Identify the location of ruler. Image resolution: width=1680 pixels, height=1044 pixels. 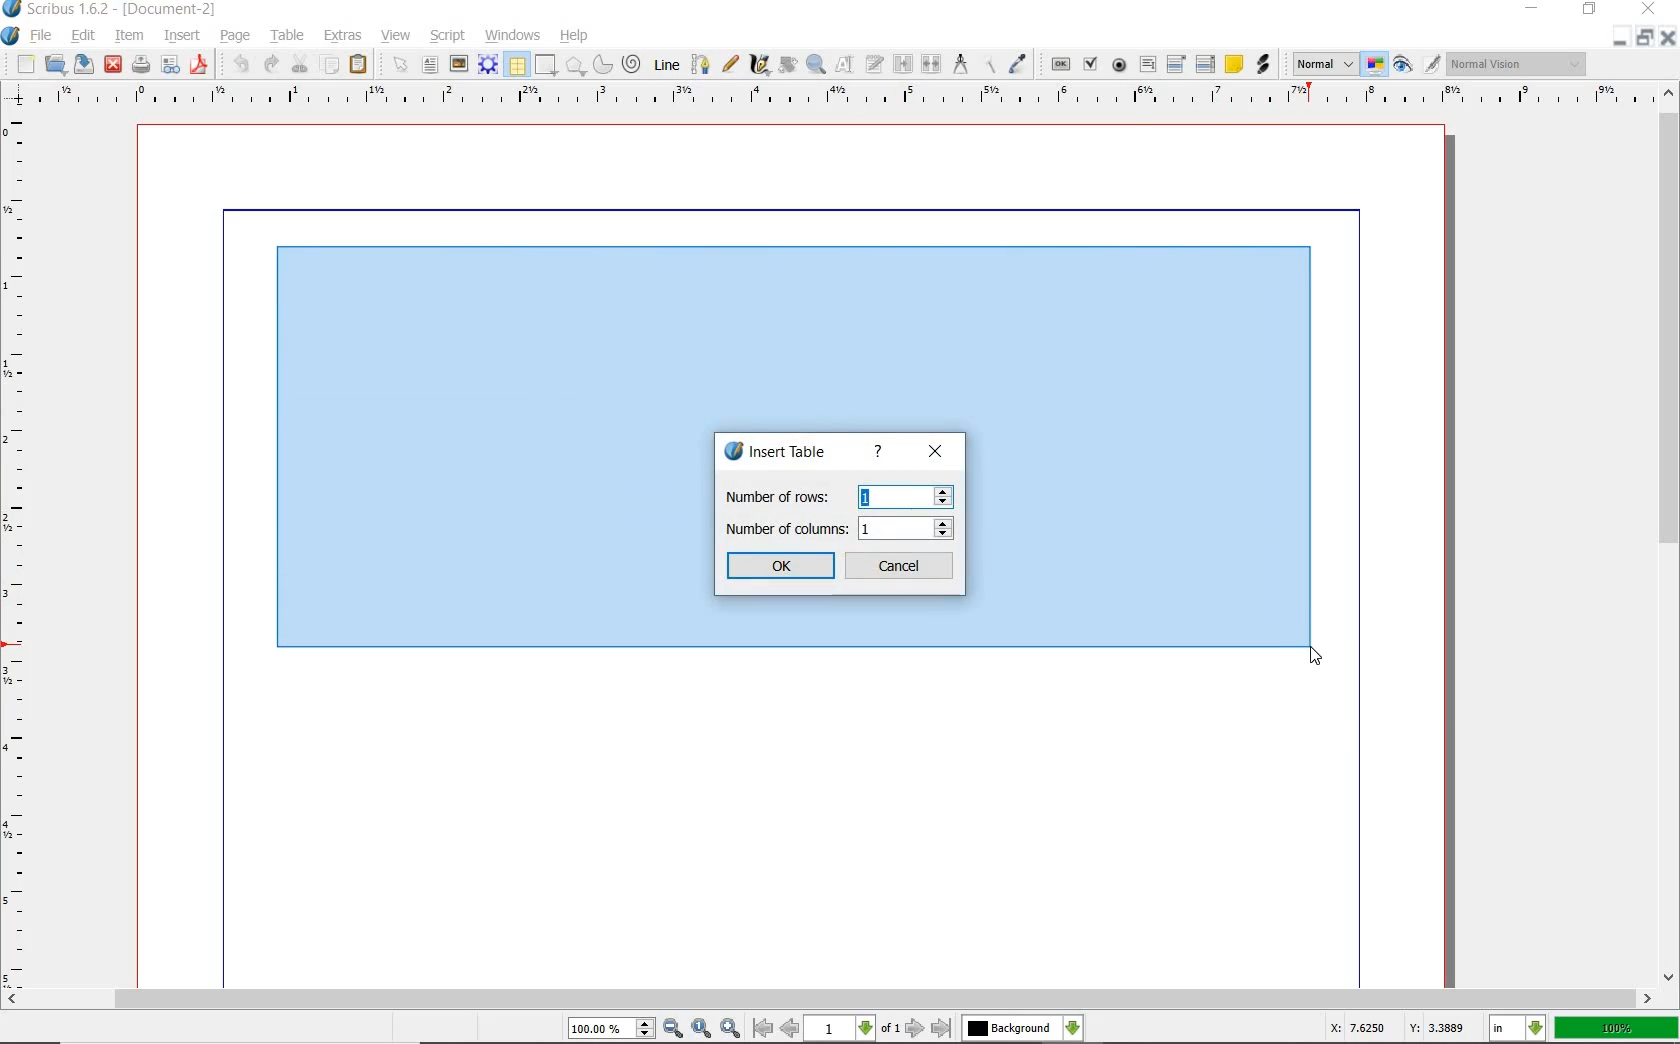
(852, 97).